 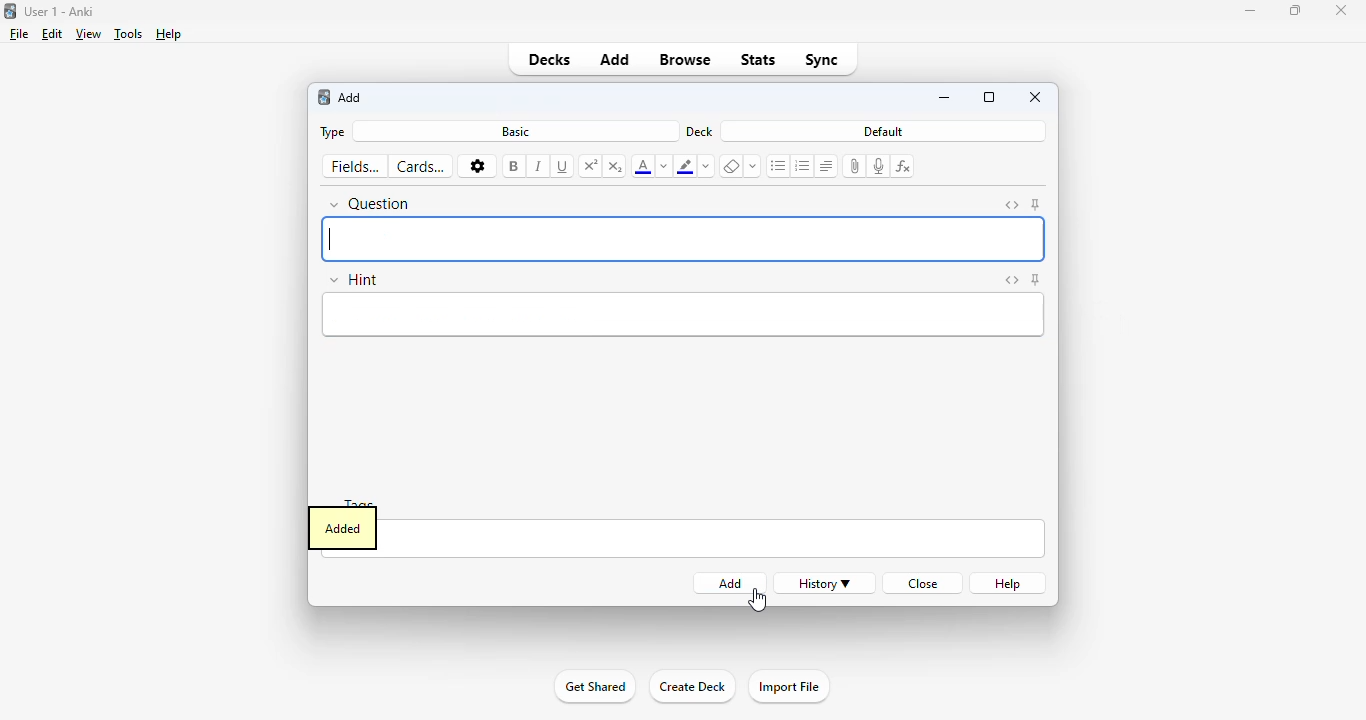 I want to click on question, so click(x=370, y=204).